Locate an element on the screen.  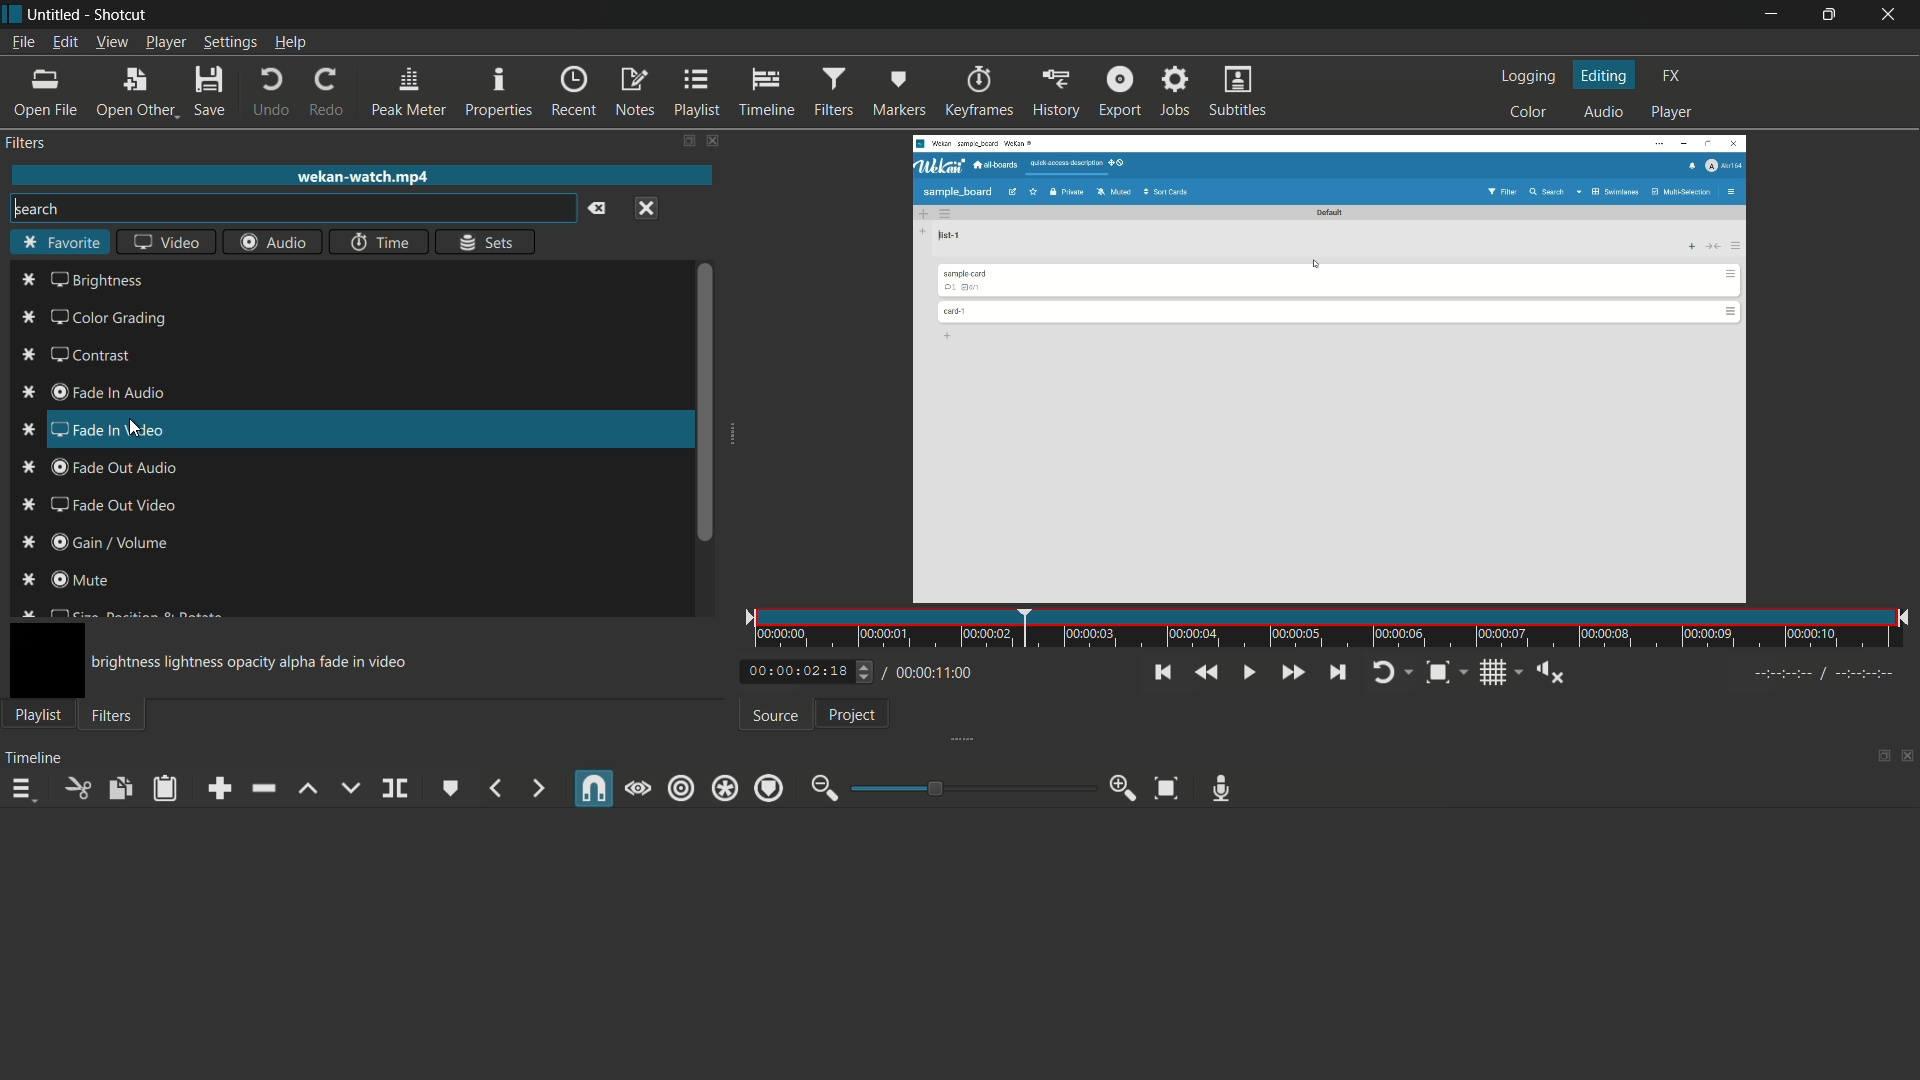
expand is located at coordinates (732, 437).